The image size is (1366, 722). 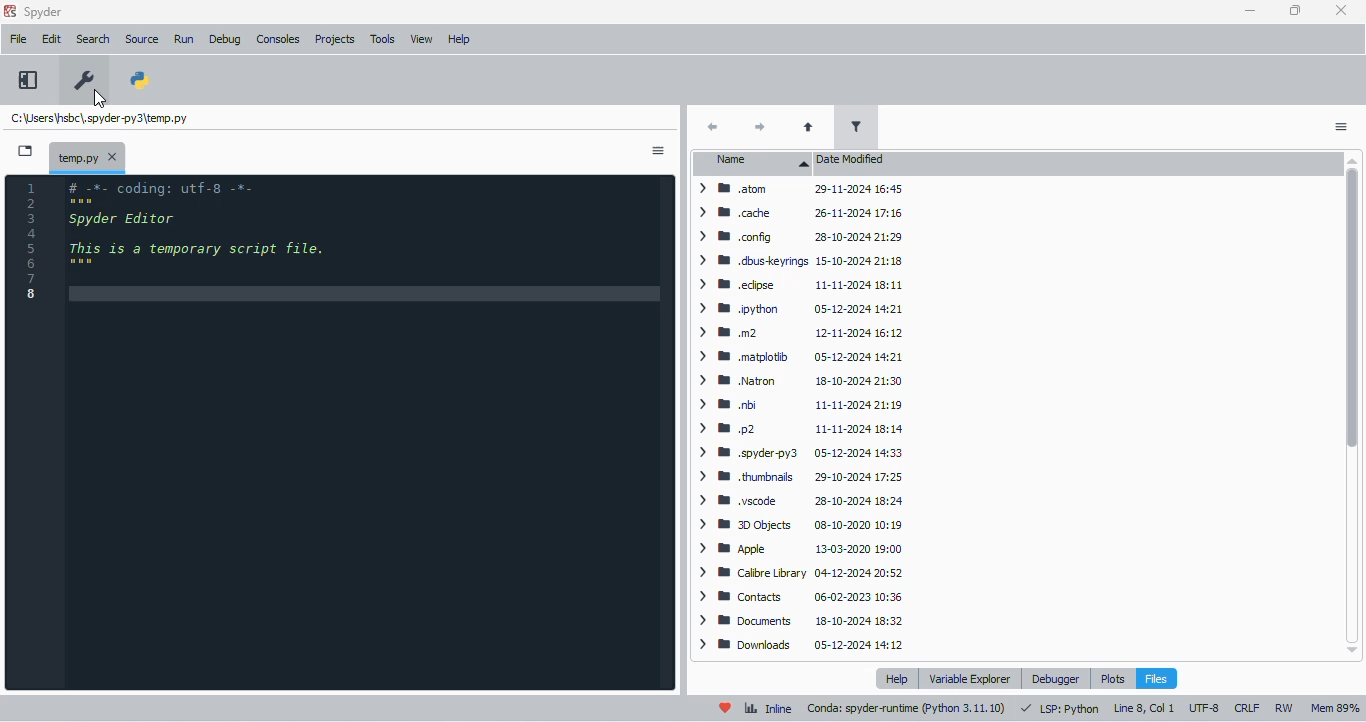 I want to click on PYTHONPATH manager, so click(x=143, y=81).